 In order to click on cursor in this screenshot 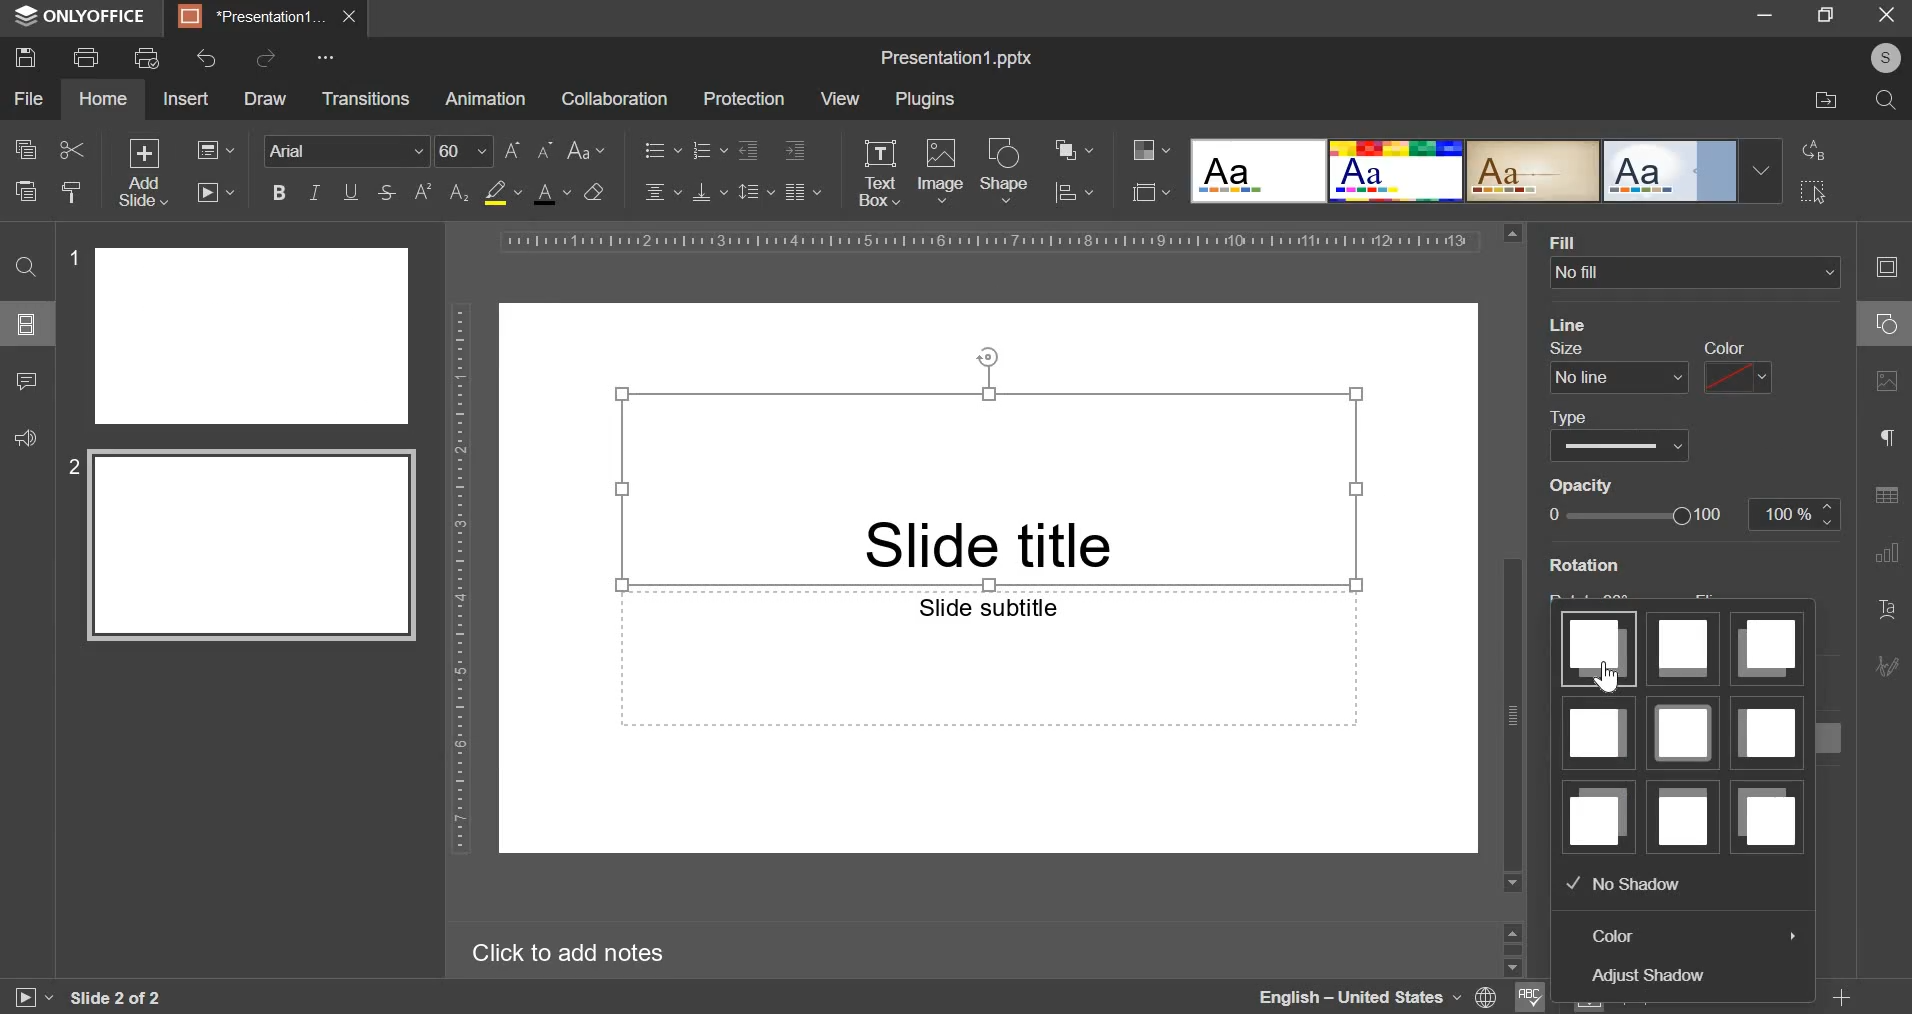, I will do `click(1613, 680)`.